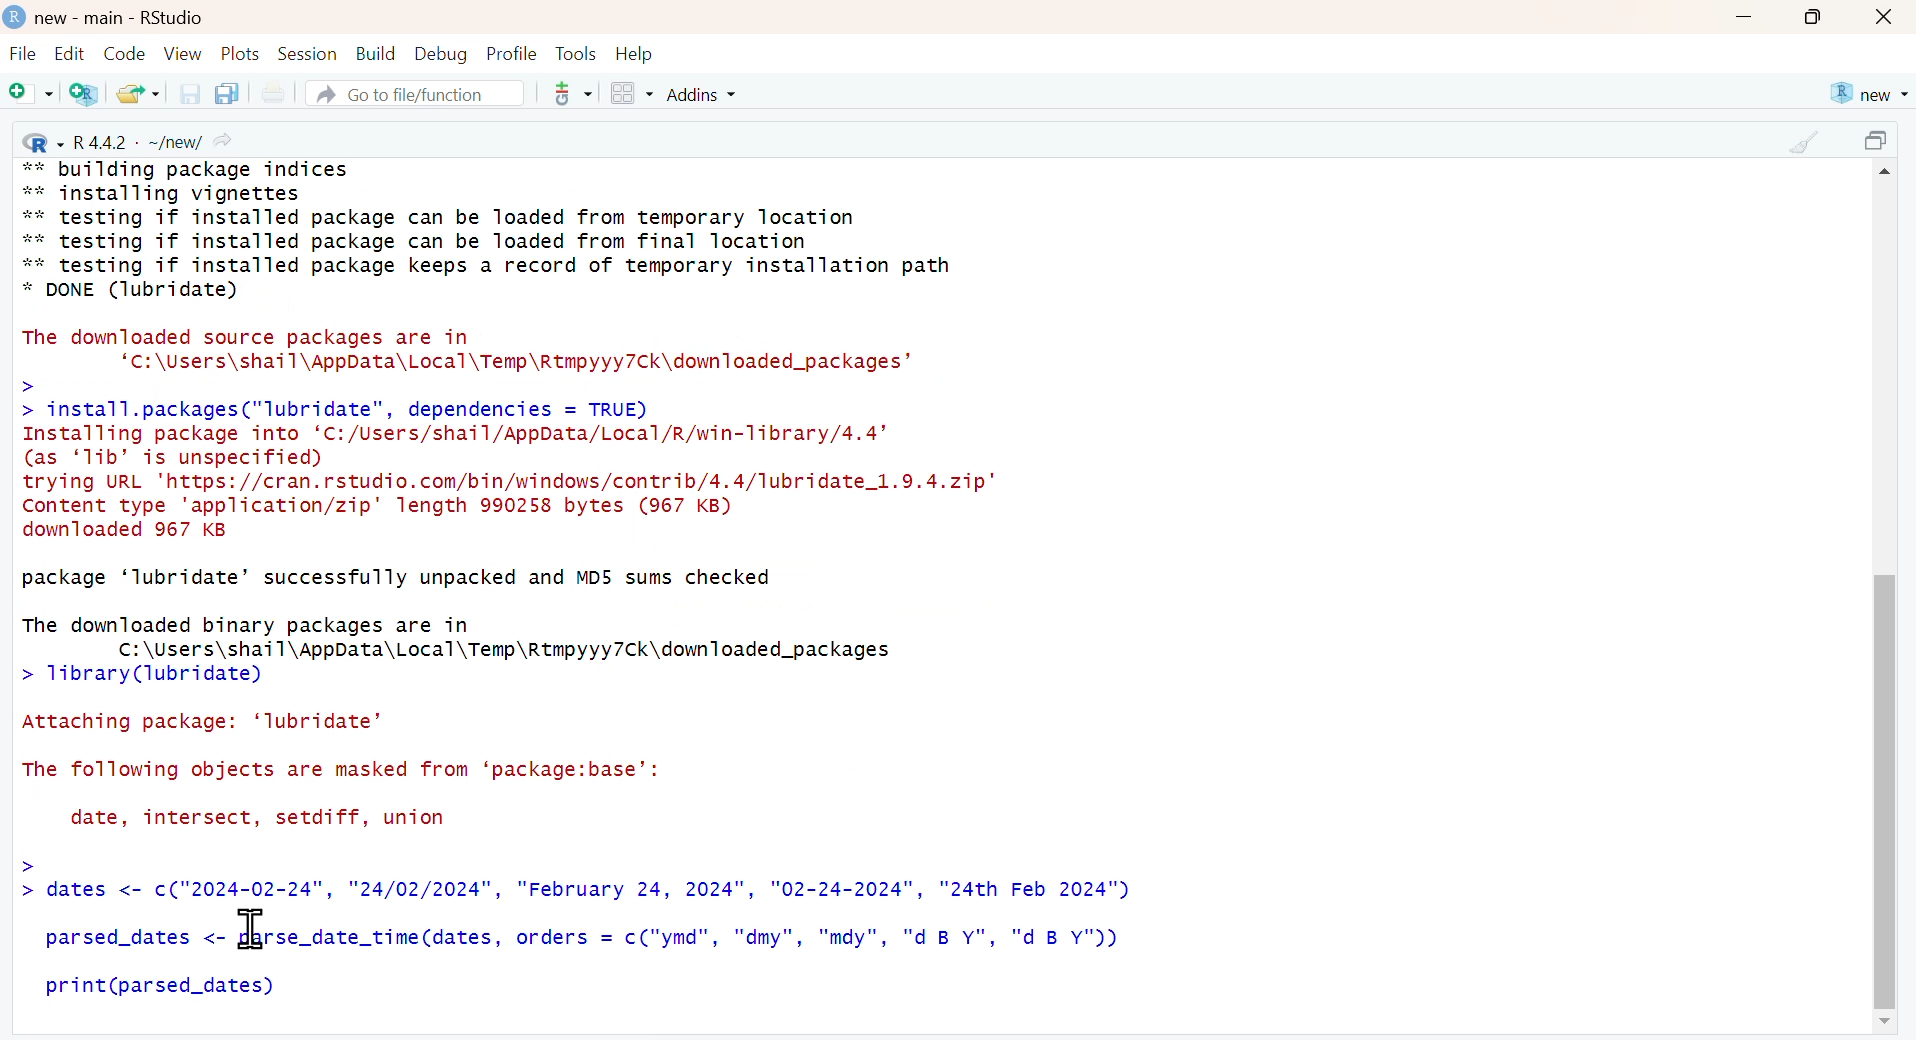 The width and height of the screenshot is (1916, 1040). I want to click on Addins, so click(705, 94).